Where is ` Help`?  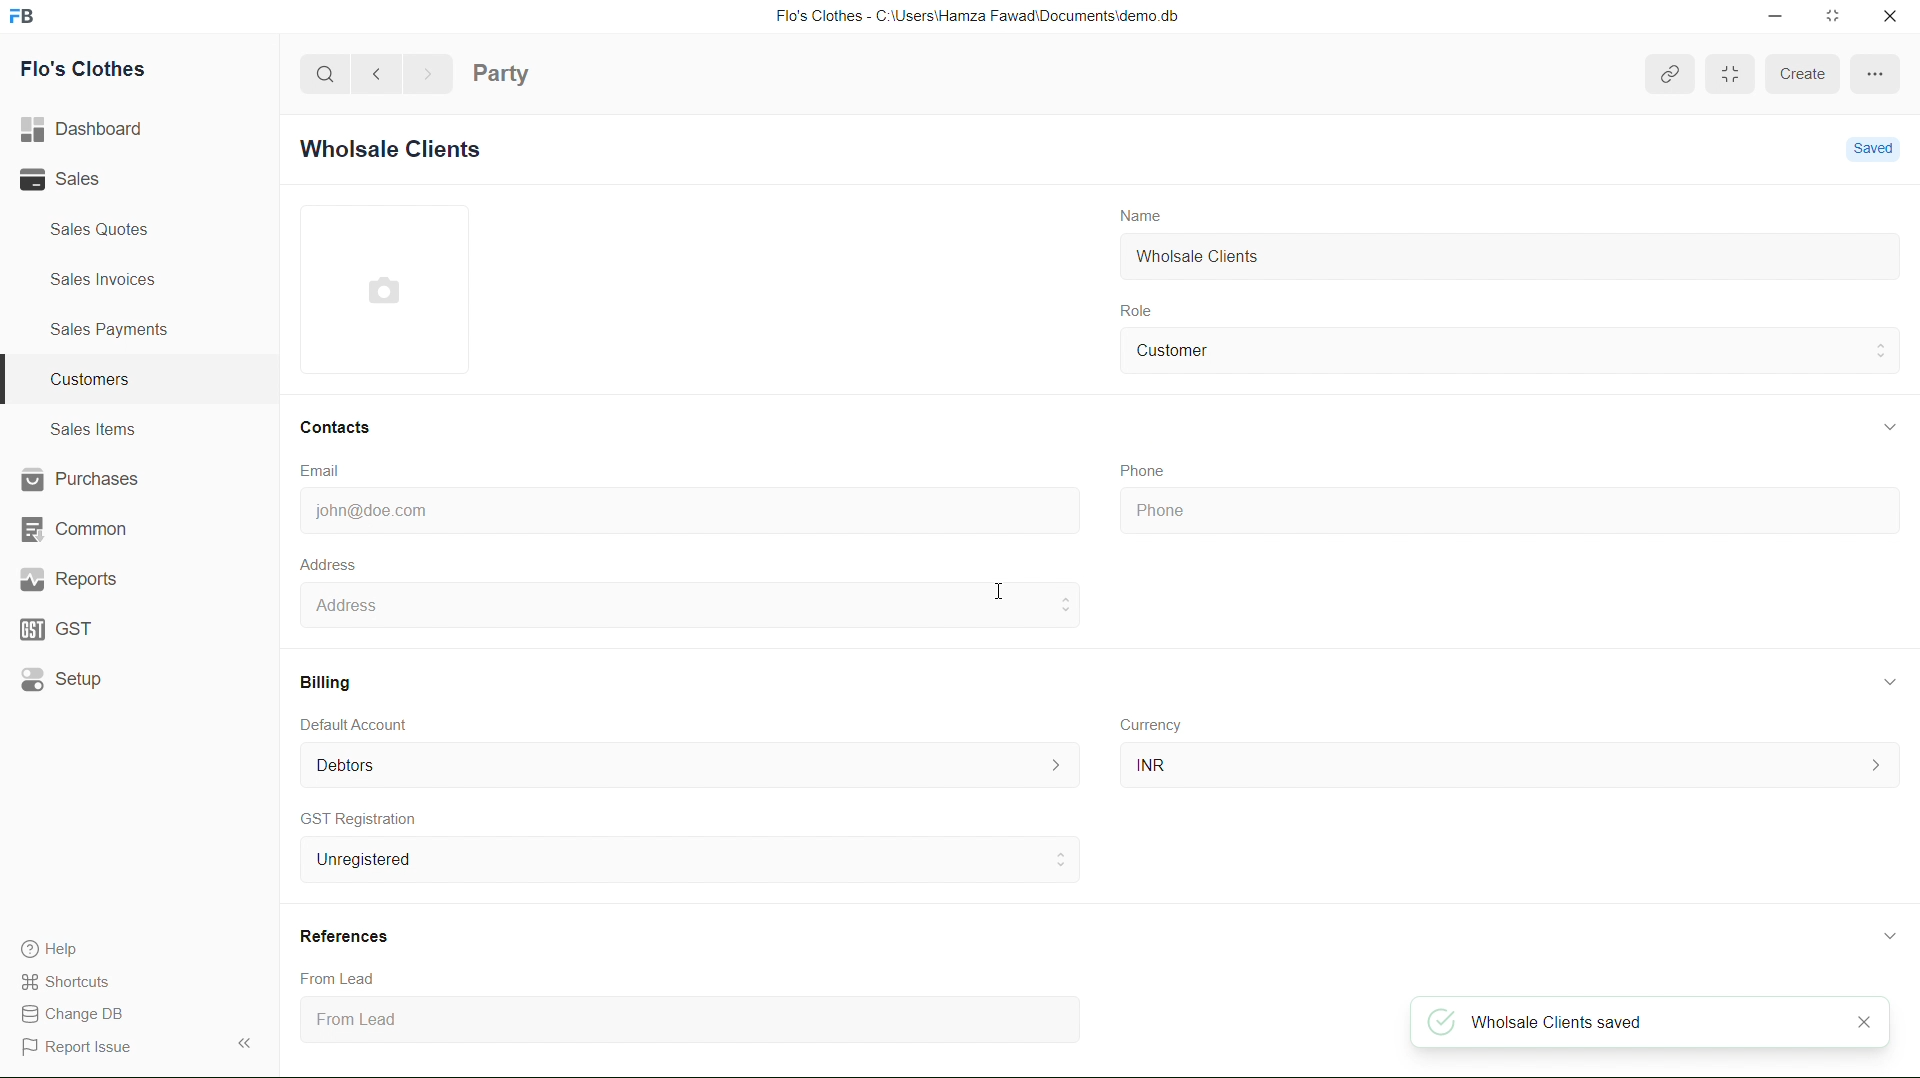  Help is located at coordinates (59, 946).